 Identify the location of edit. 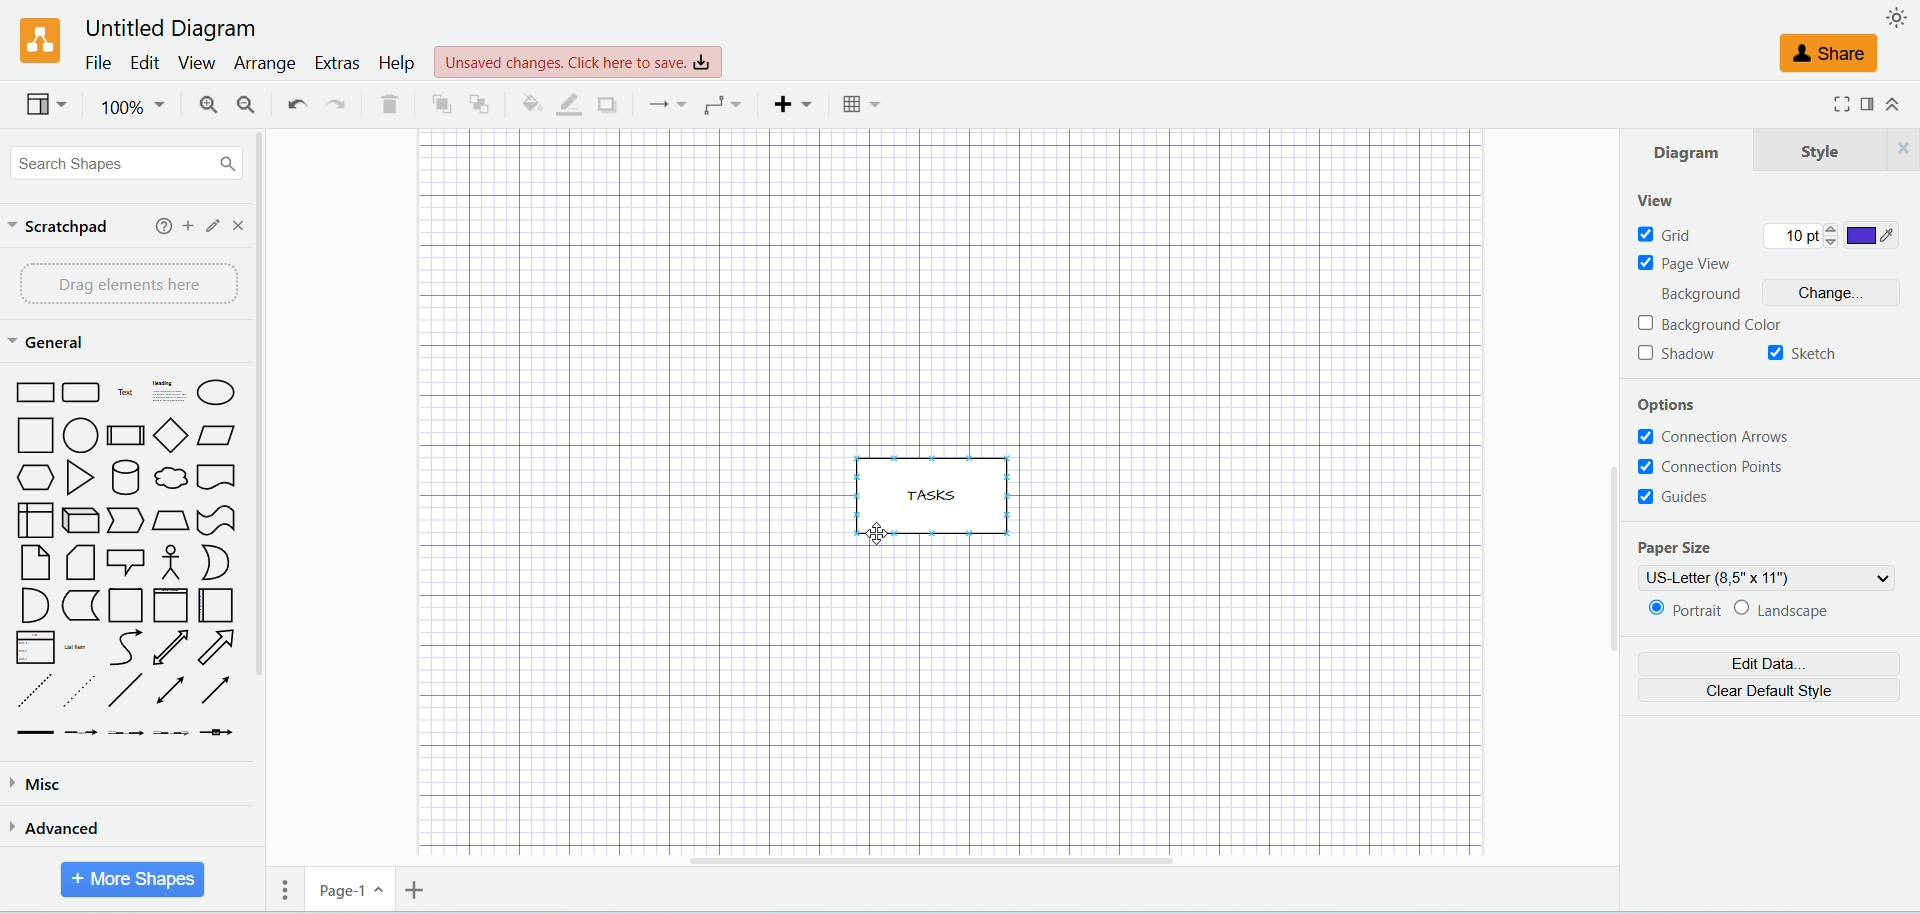
(141, 61).